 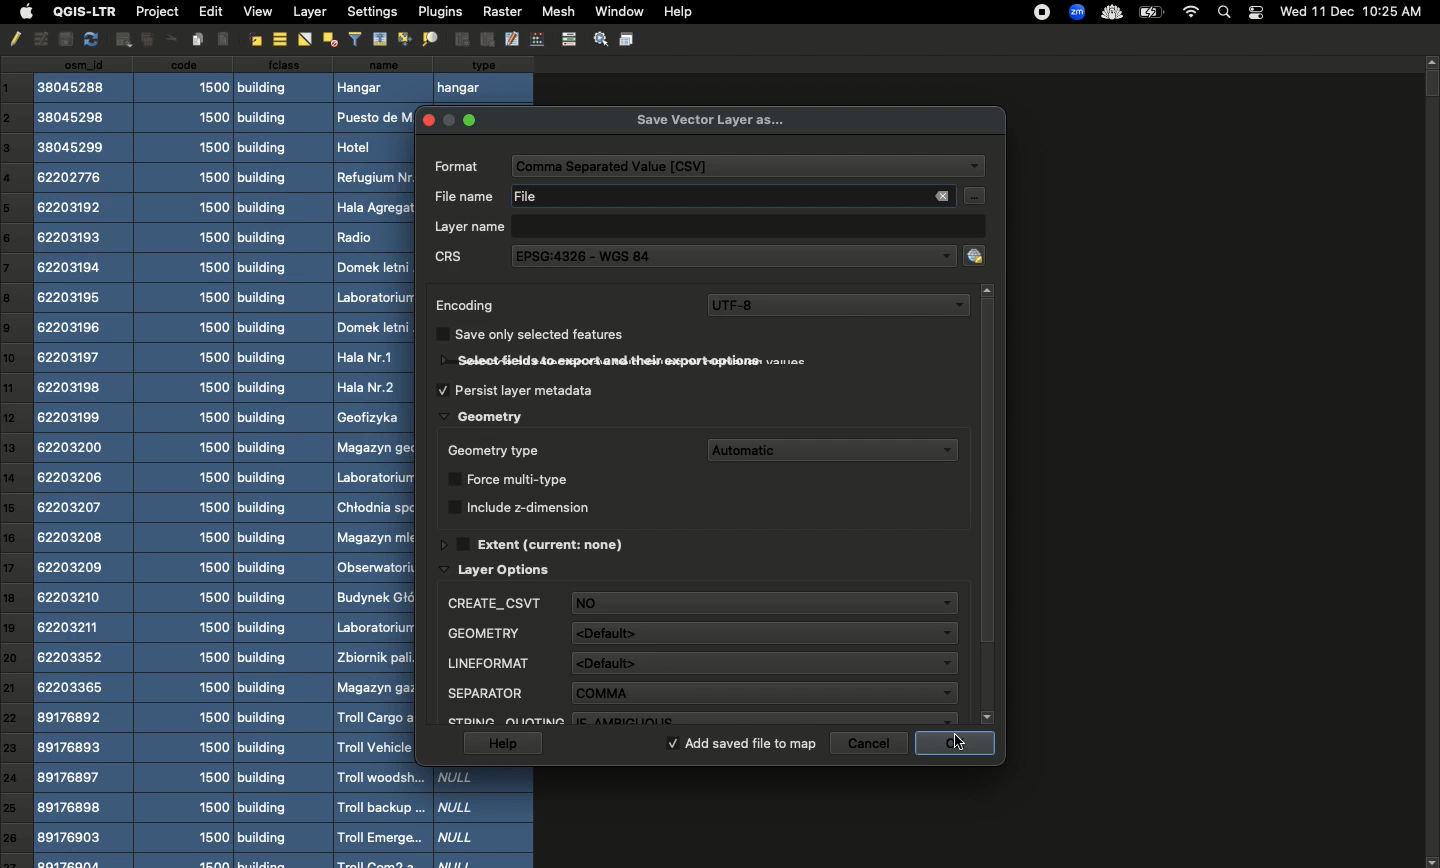 What do you see at coordinates (598, 38) in the screenshot?
I see `Settings` at bounding box center [598, 38].